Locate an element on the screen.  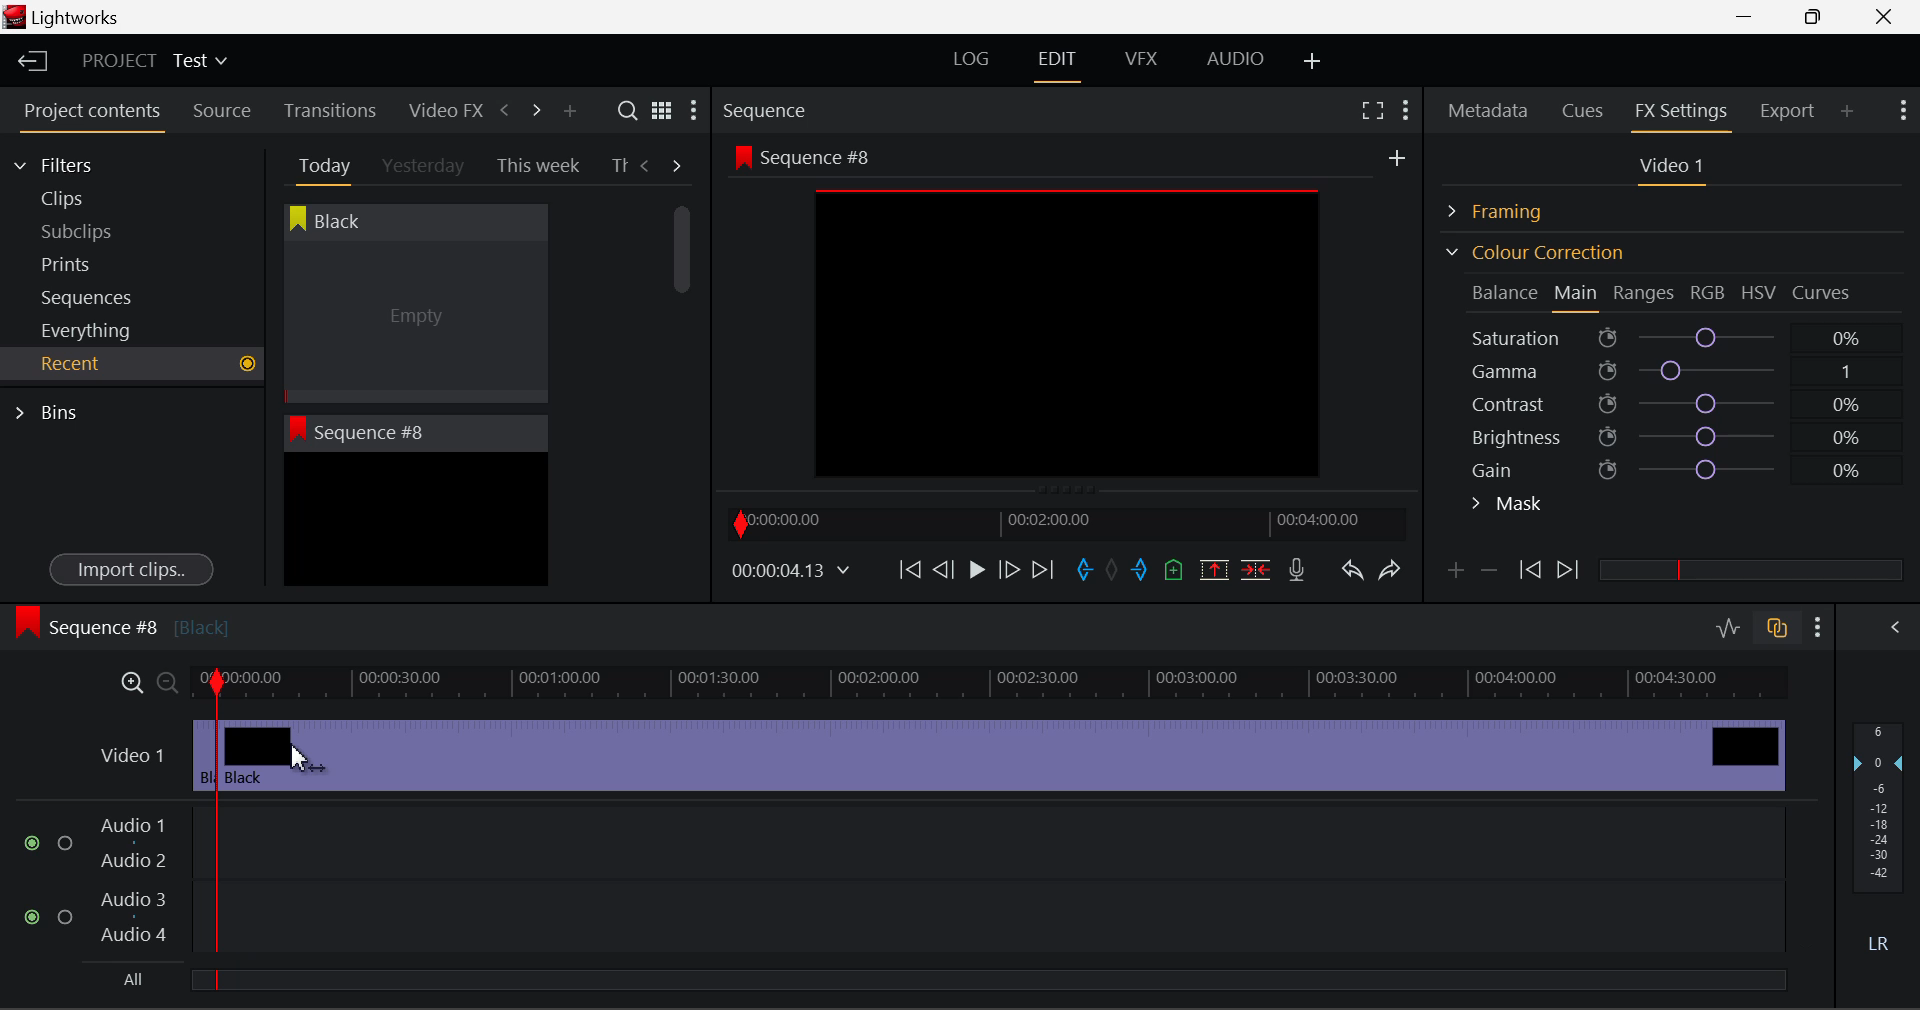
Bins is located at coordinates (53, 410).